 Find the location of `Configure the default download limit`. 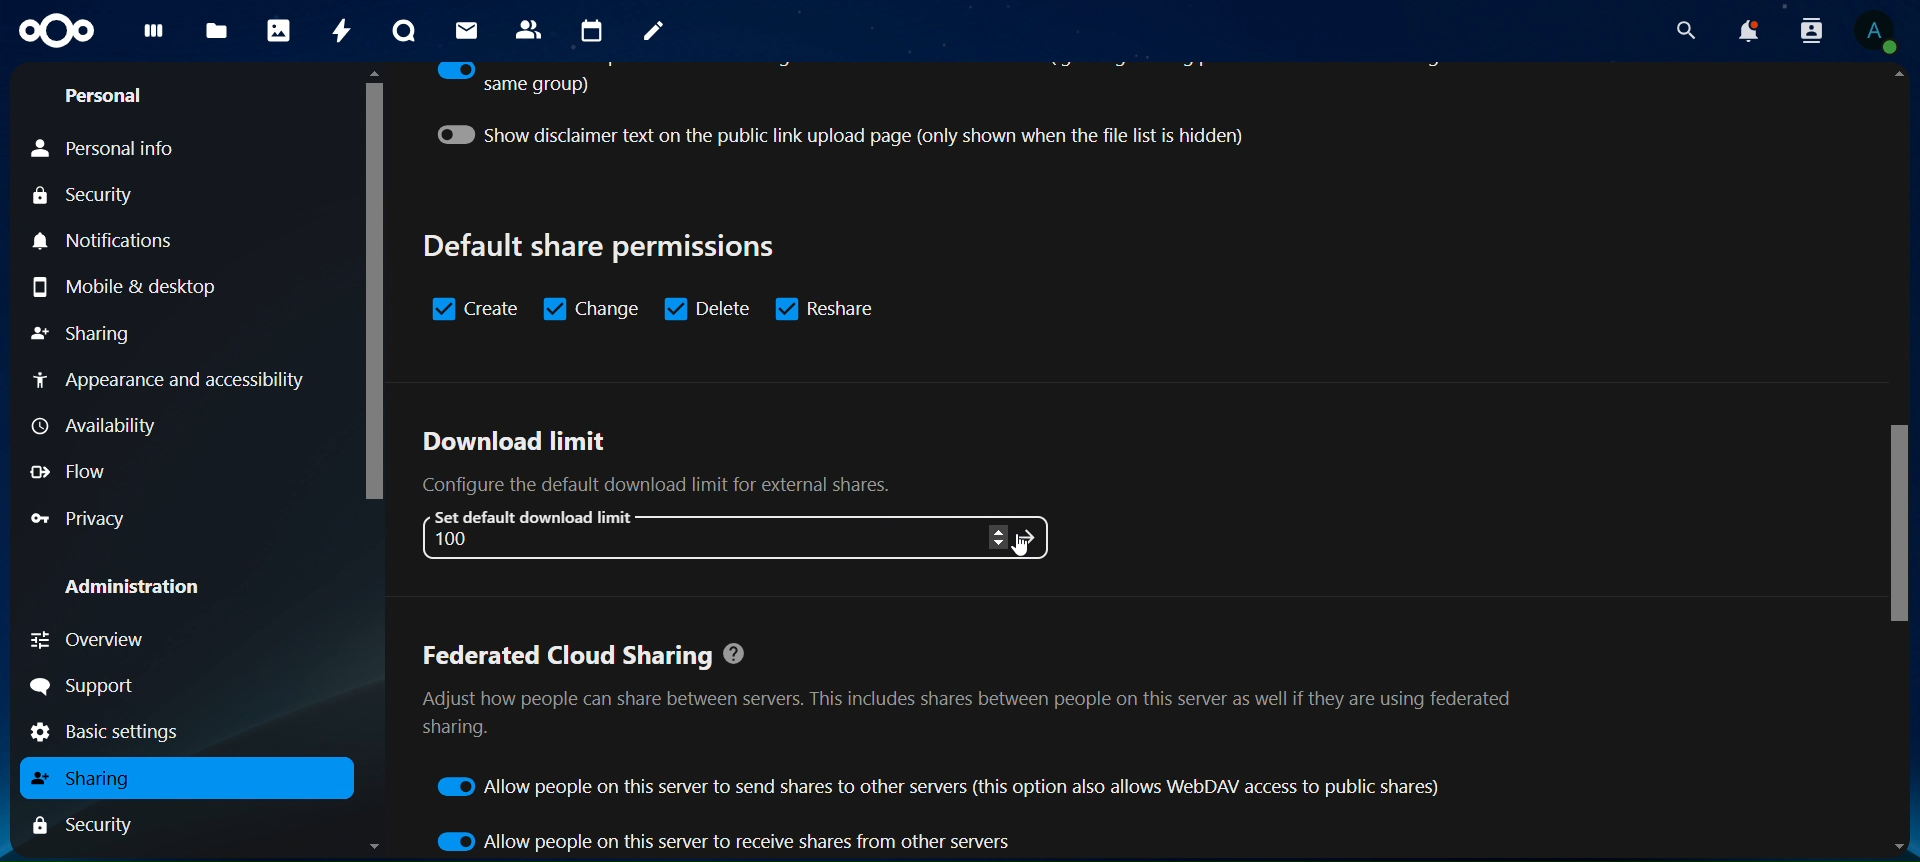

Configure the default download limit is located at coordinates (681, 485).